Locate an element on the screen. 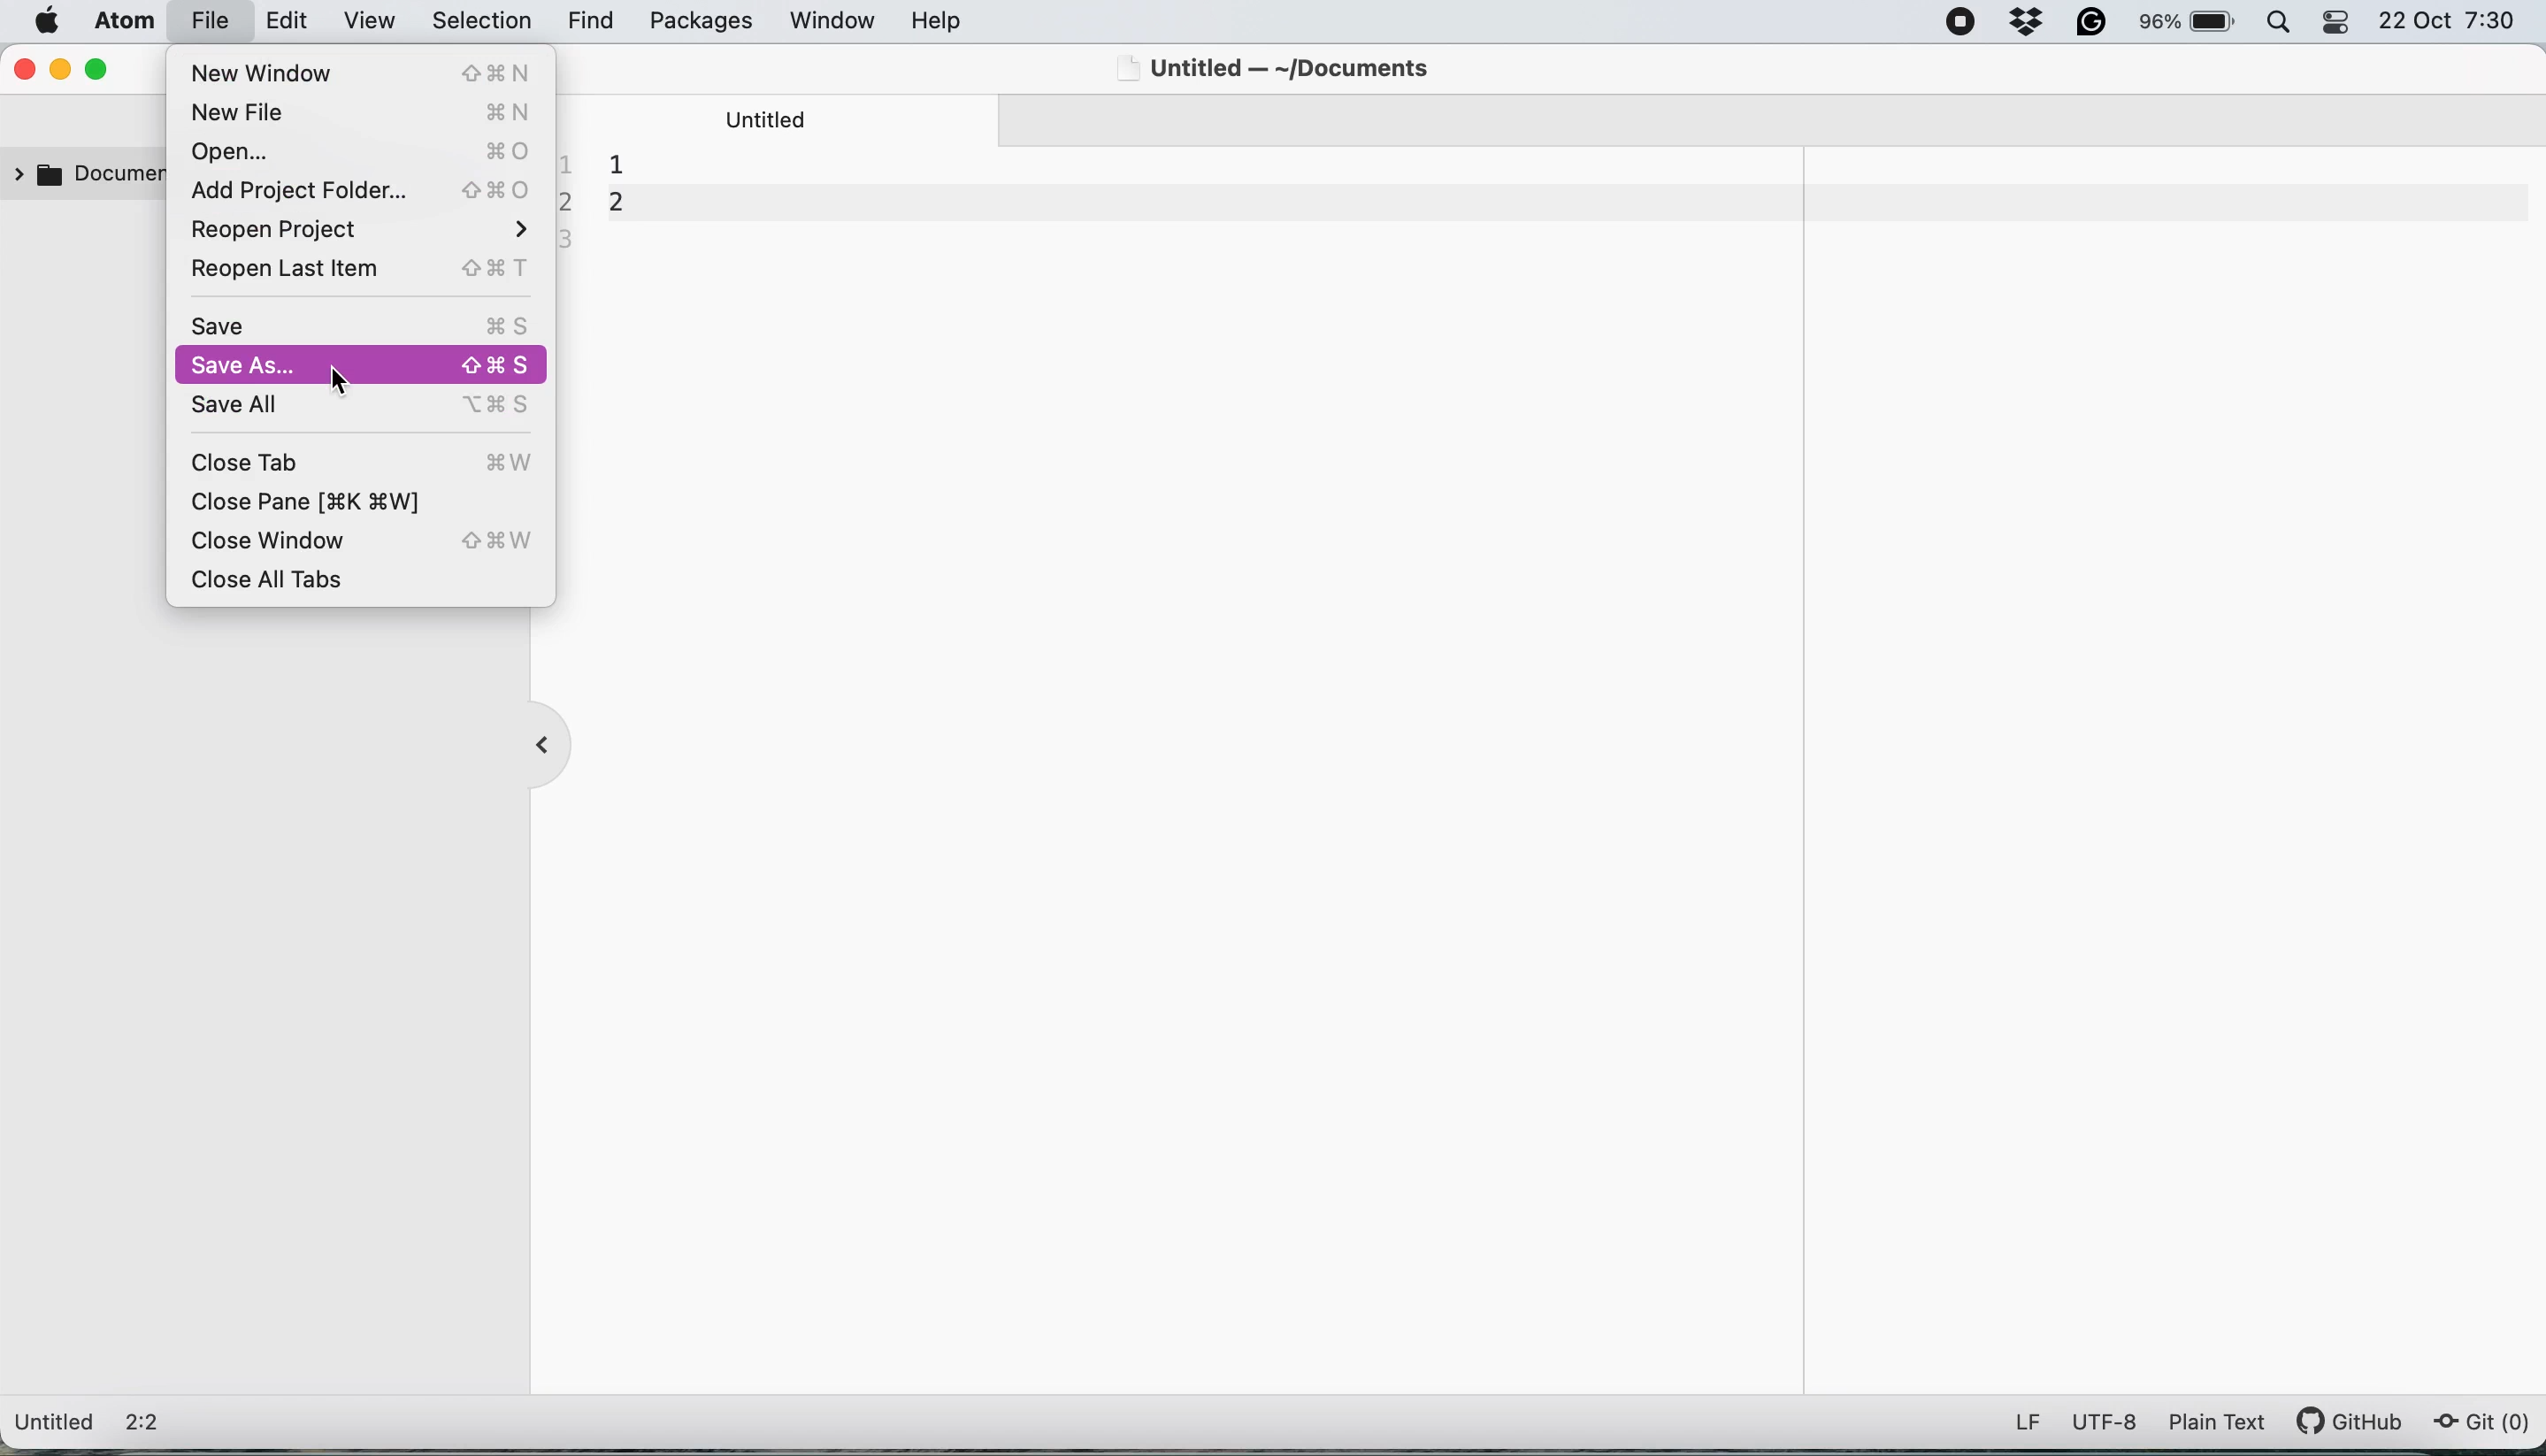  Save As... is located at coordinates (360, 367).